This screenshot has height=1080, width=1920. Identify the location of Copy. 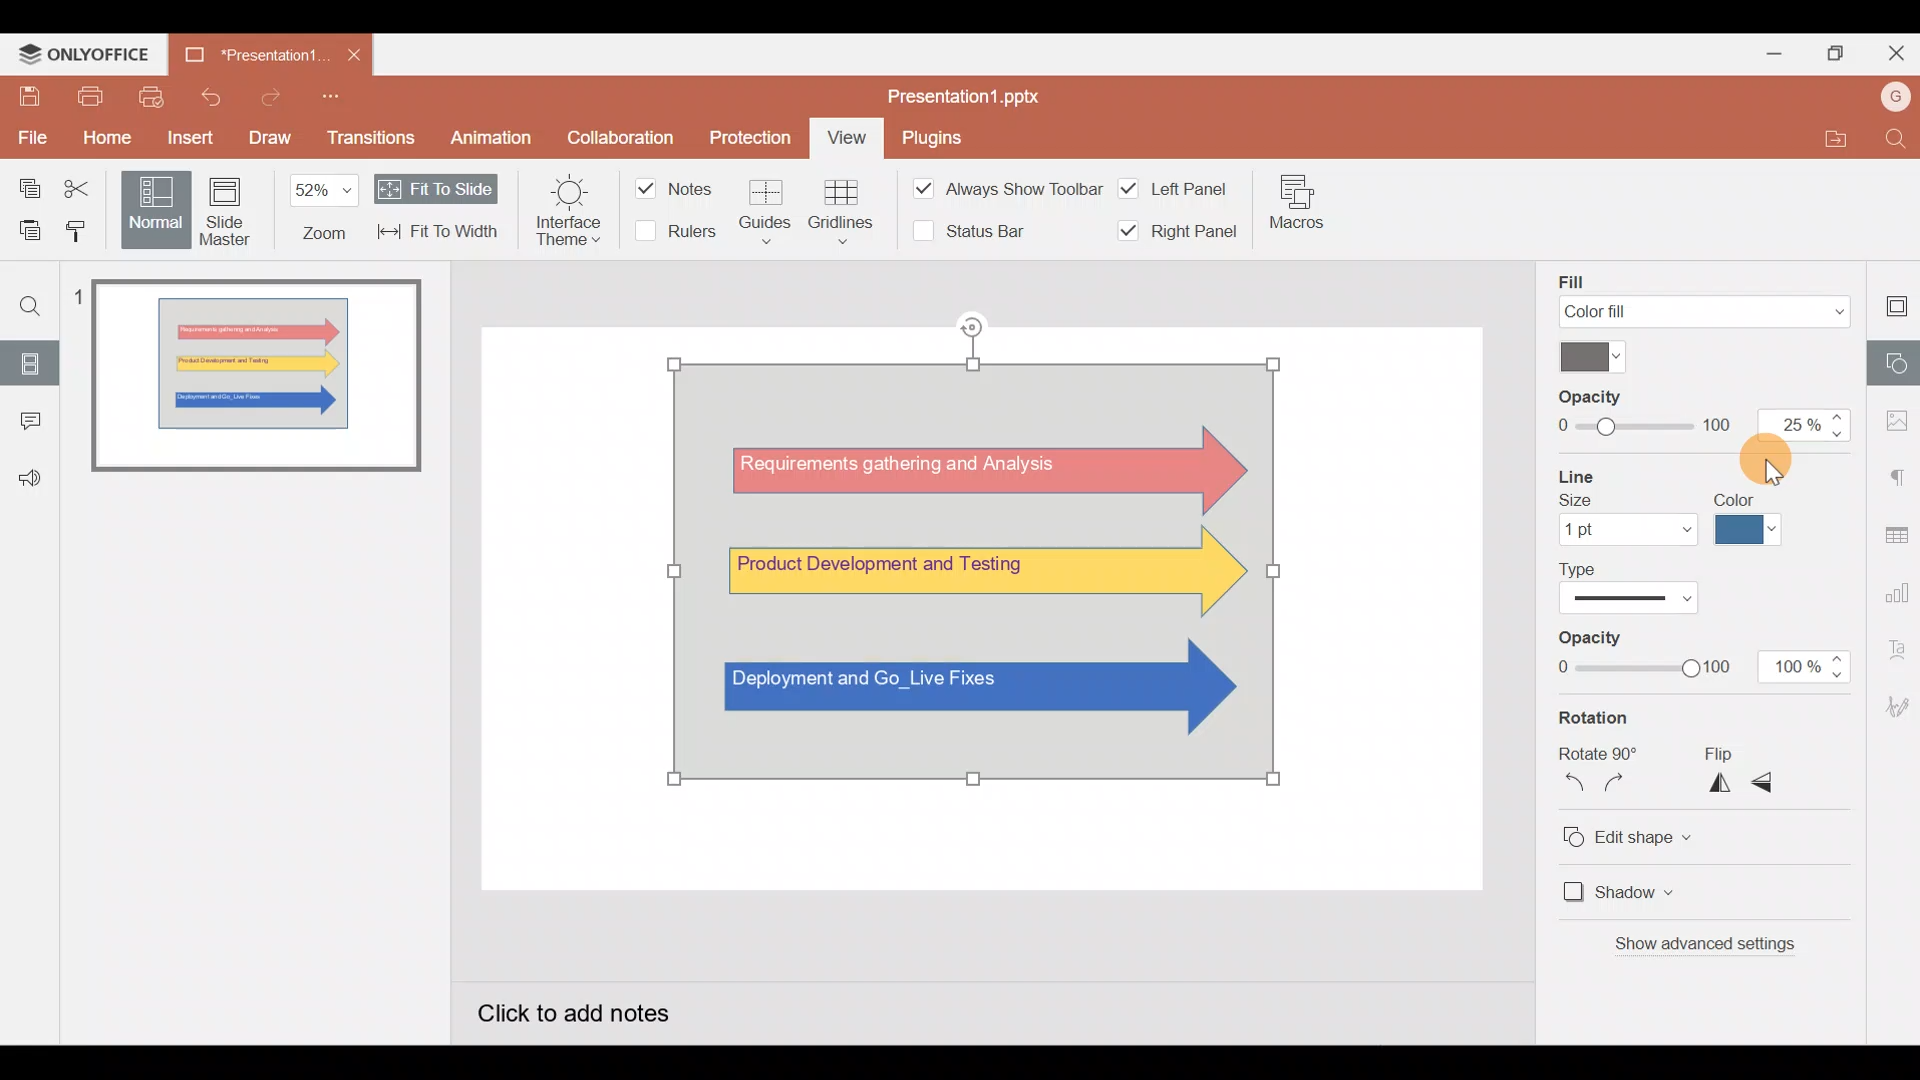
(23, 184).